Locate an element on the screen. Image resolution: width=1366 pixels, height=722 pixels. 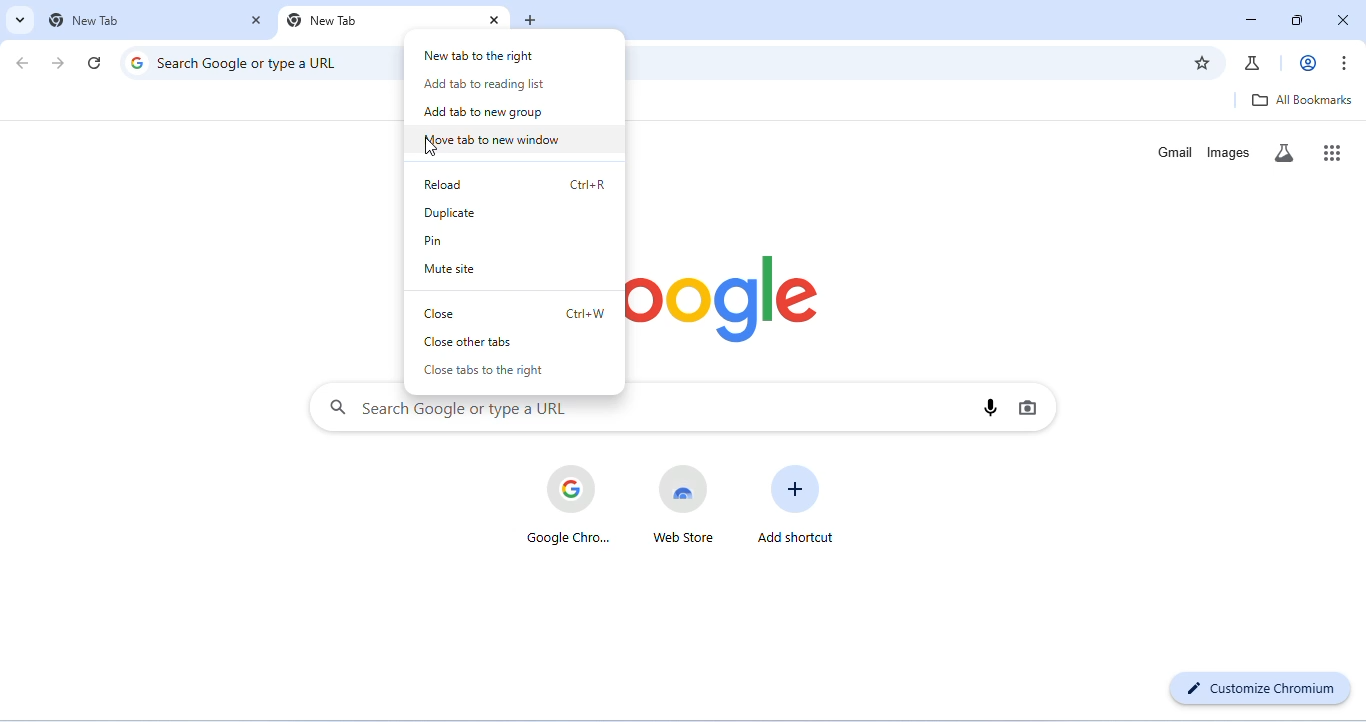
Google logo is located at coordinates (137, 62).